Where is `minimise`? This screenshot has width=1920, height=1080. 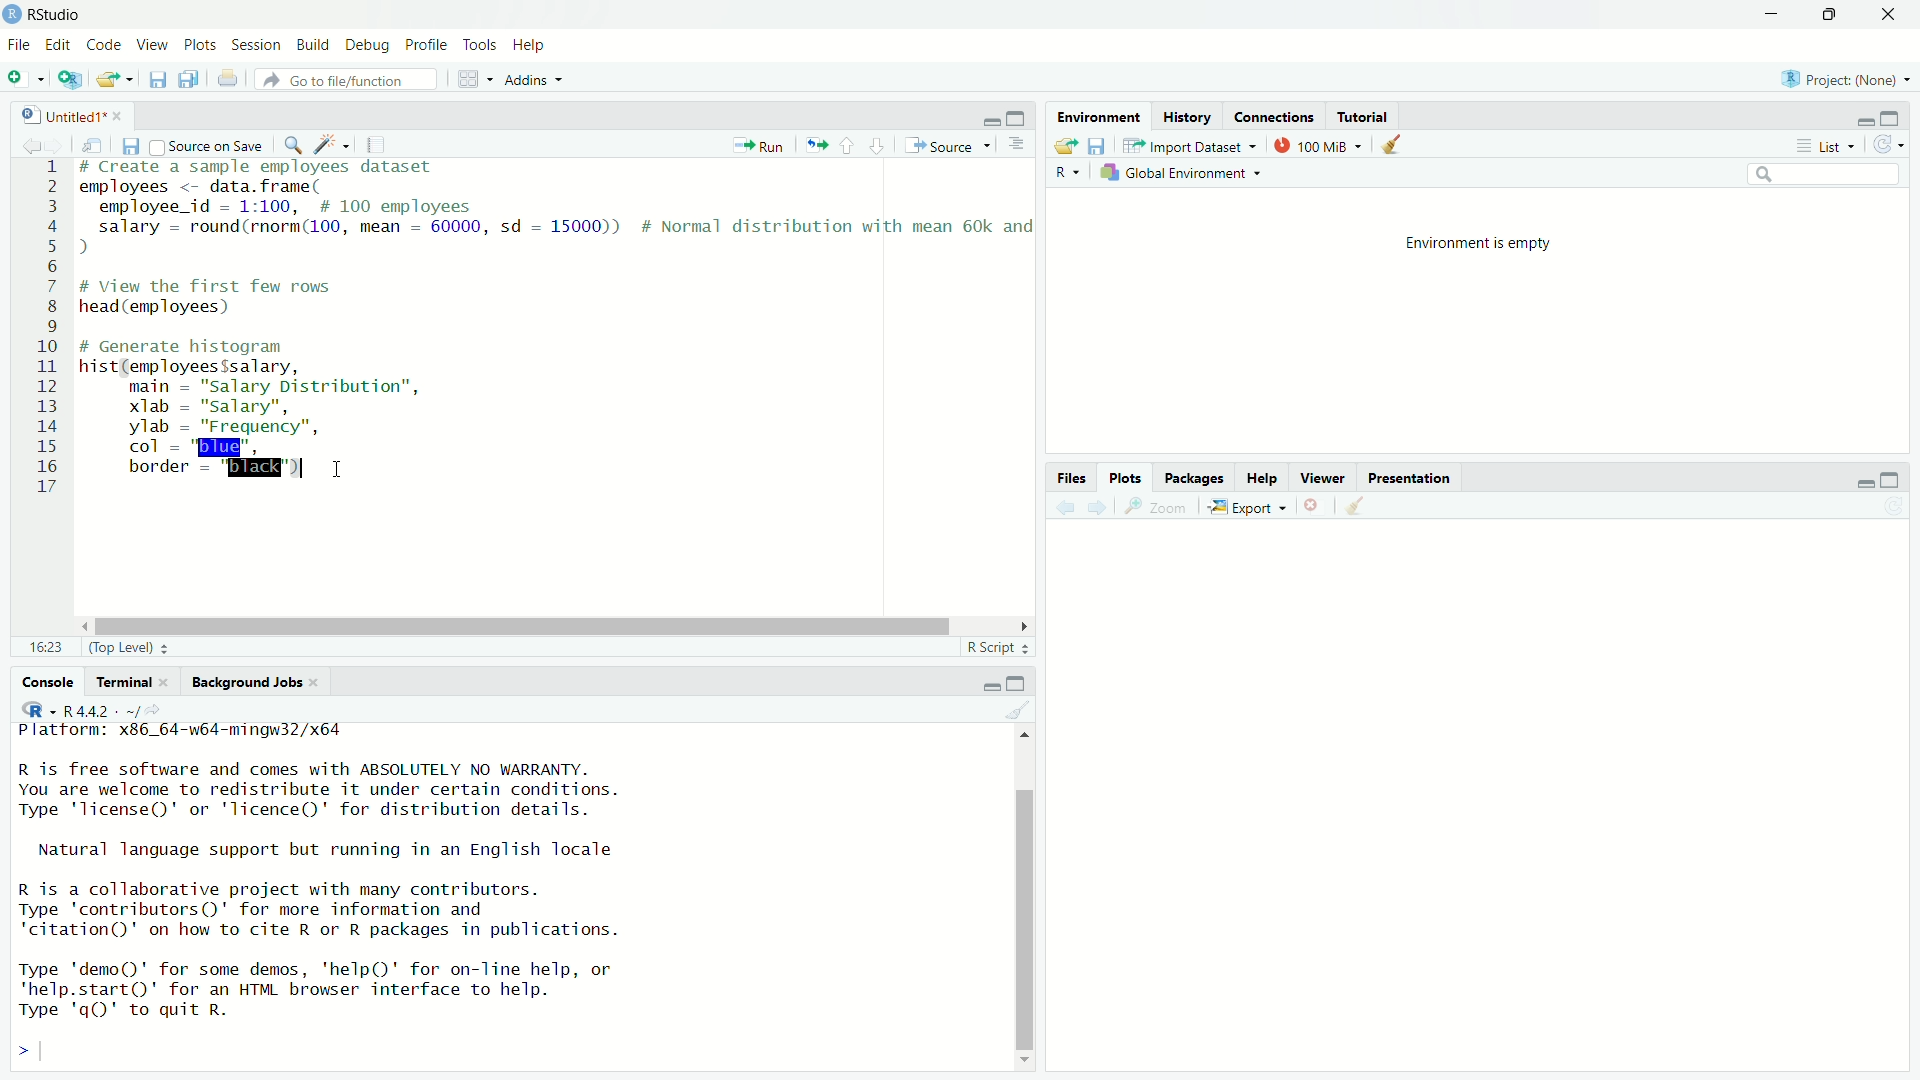 minimise is located at coordinates (990, 121).